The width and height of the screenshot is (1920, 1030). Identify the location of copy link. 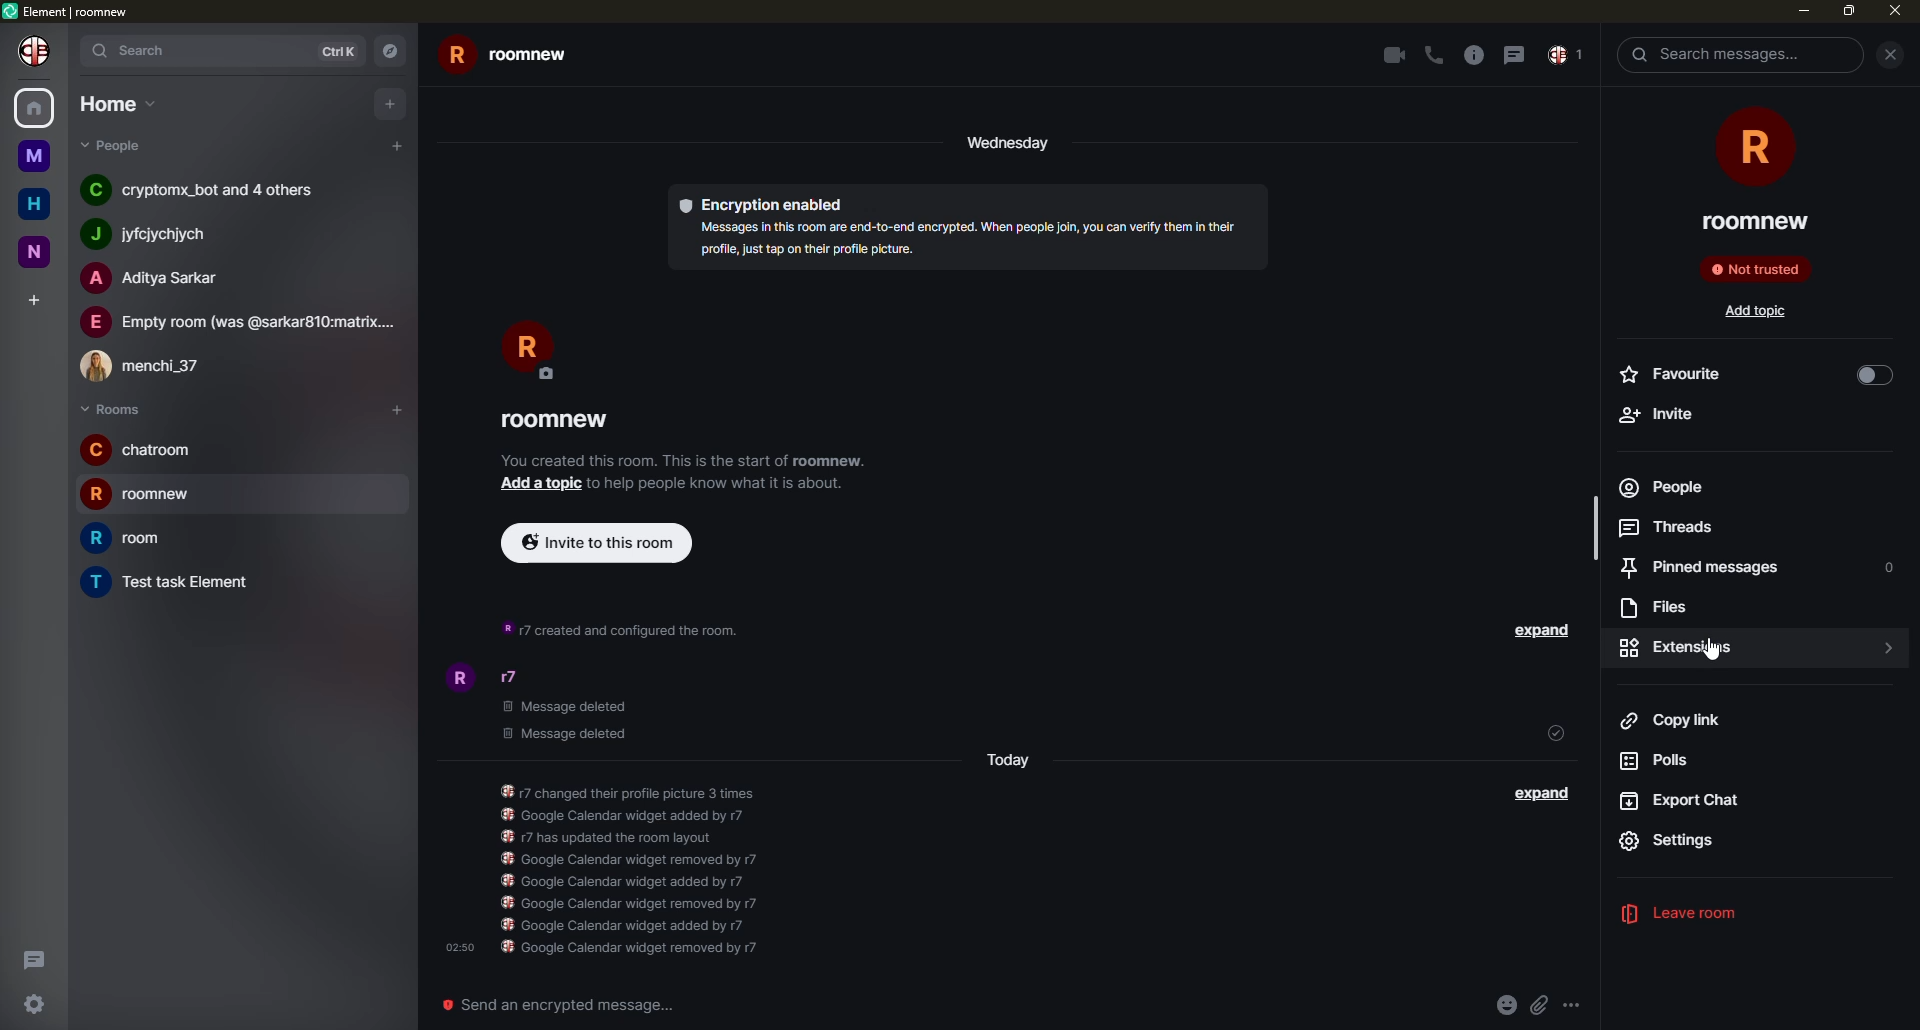
(1684, 721).